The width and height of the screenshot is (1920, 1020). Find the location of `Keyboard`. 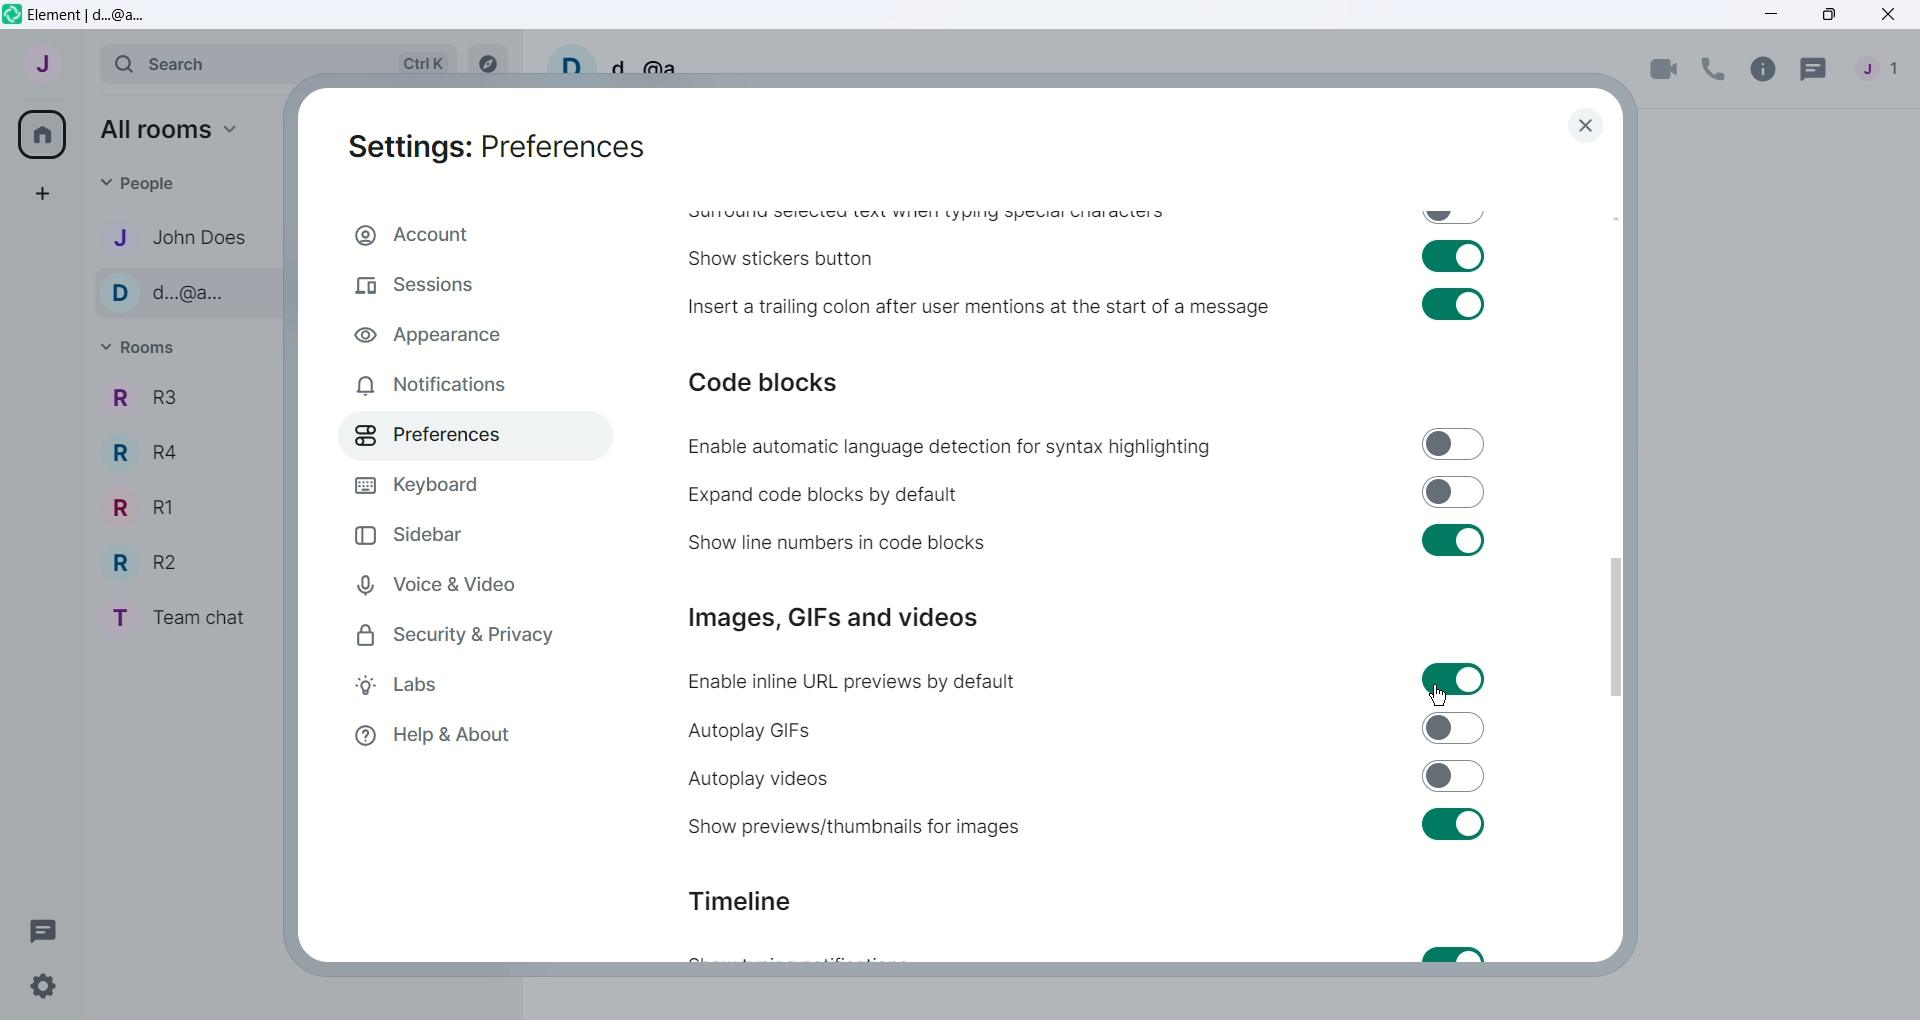

Keyboard is located at coordinates (446, 485).